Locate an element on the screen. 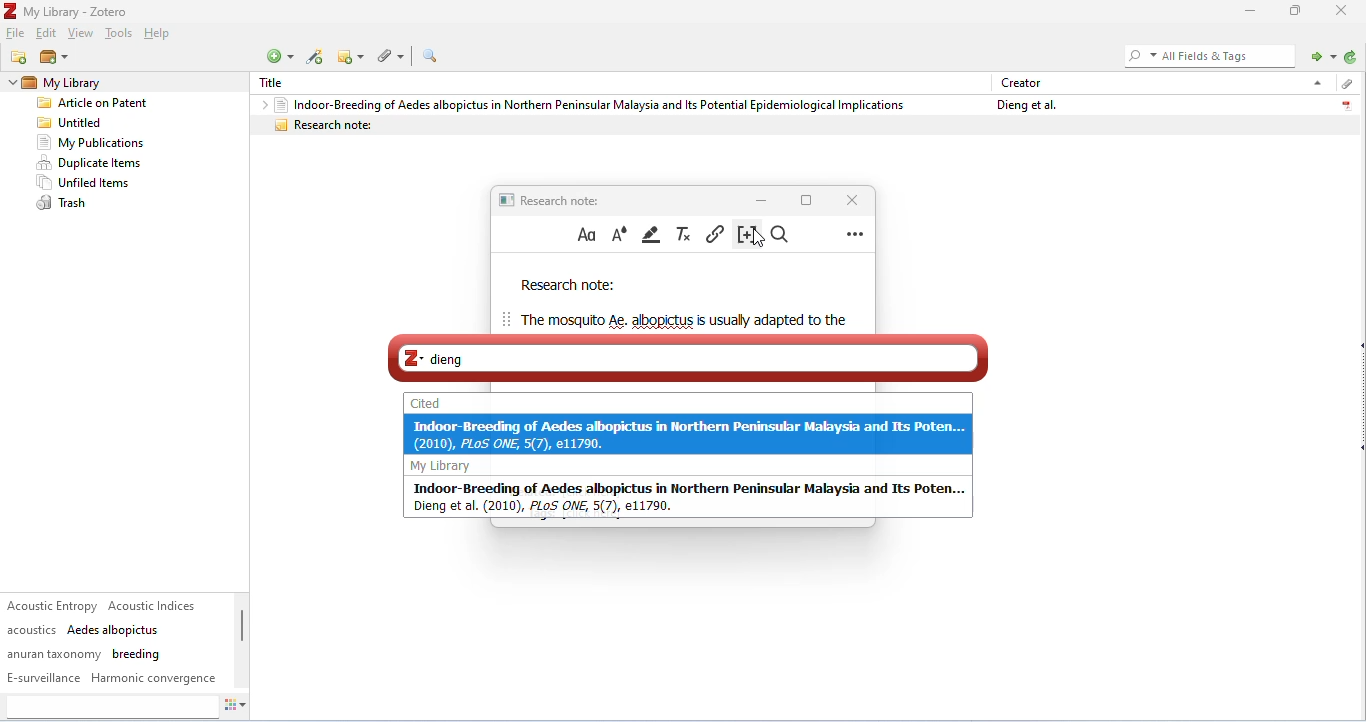  text of research note is located at coordinates (682, 320).